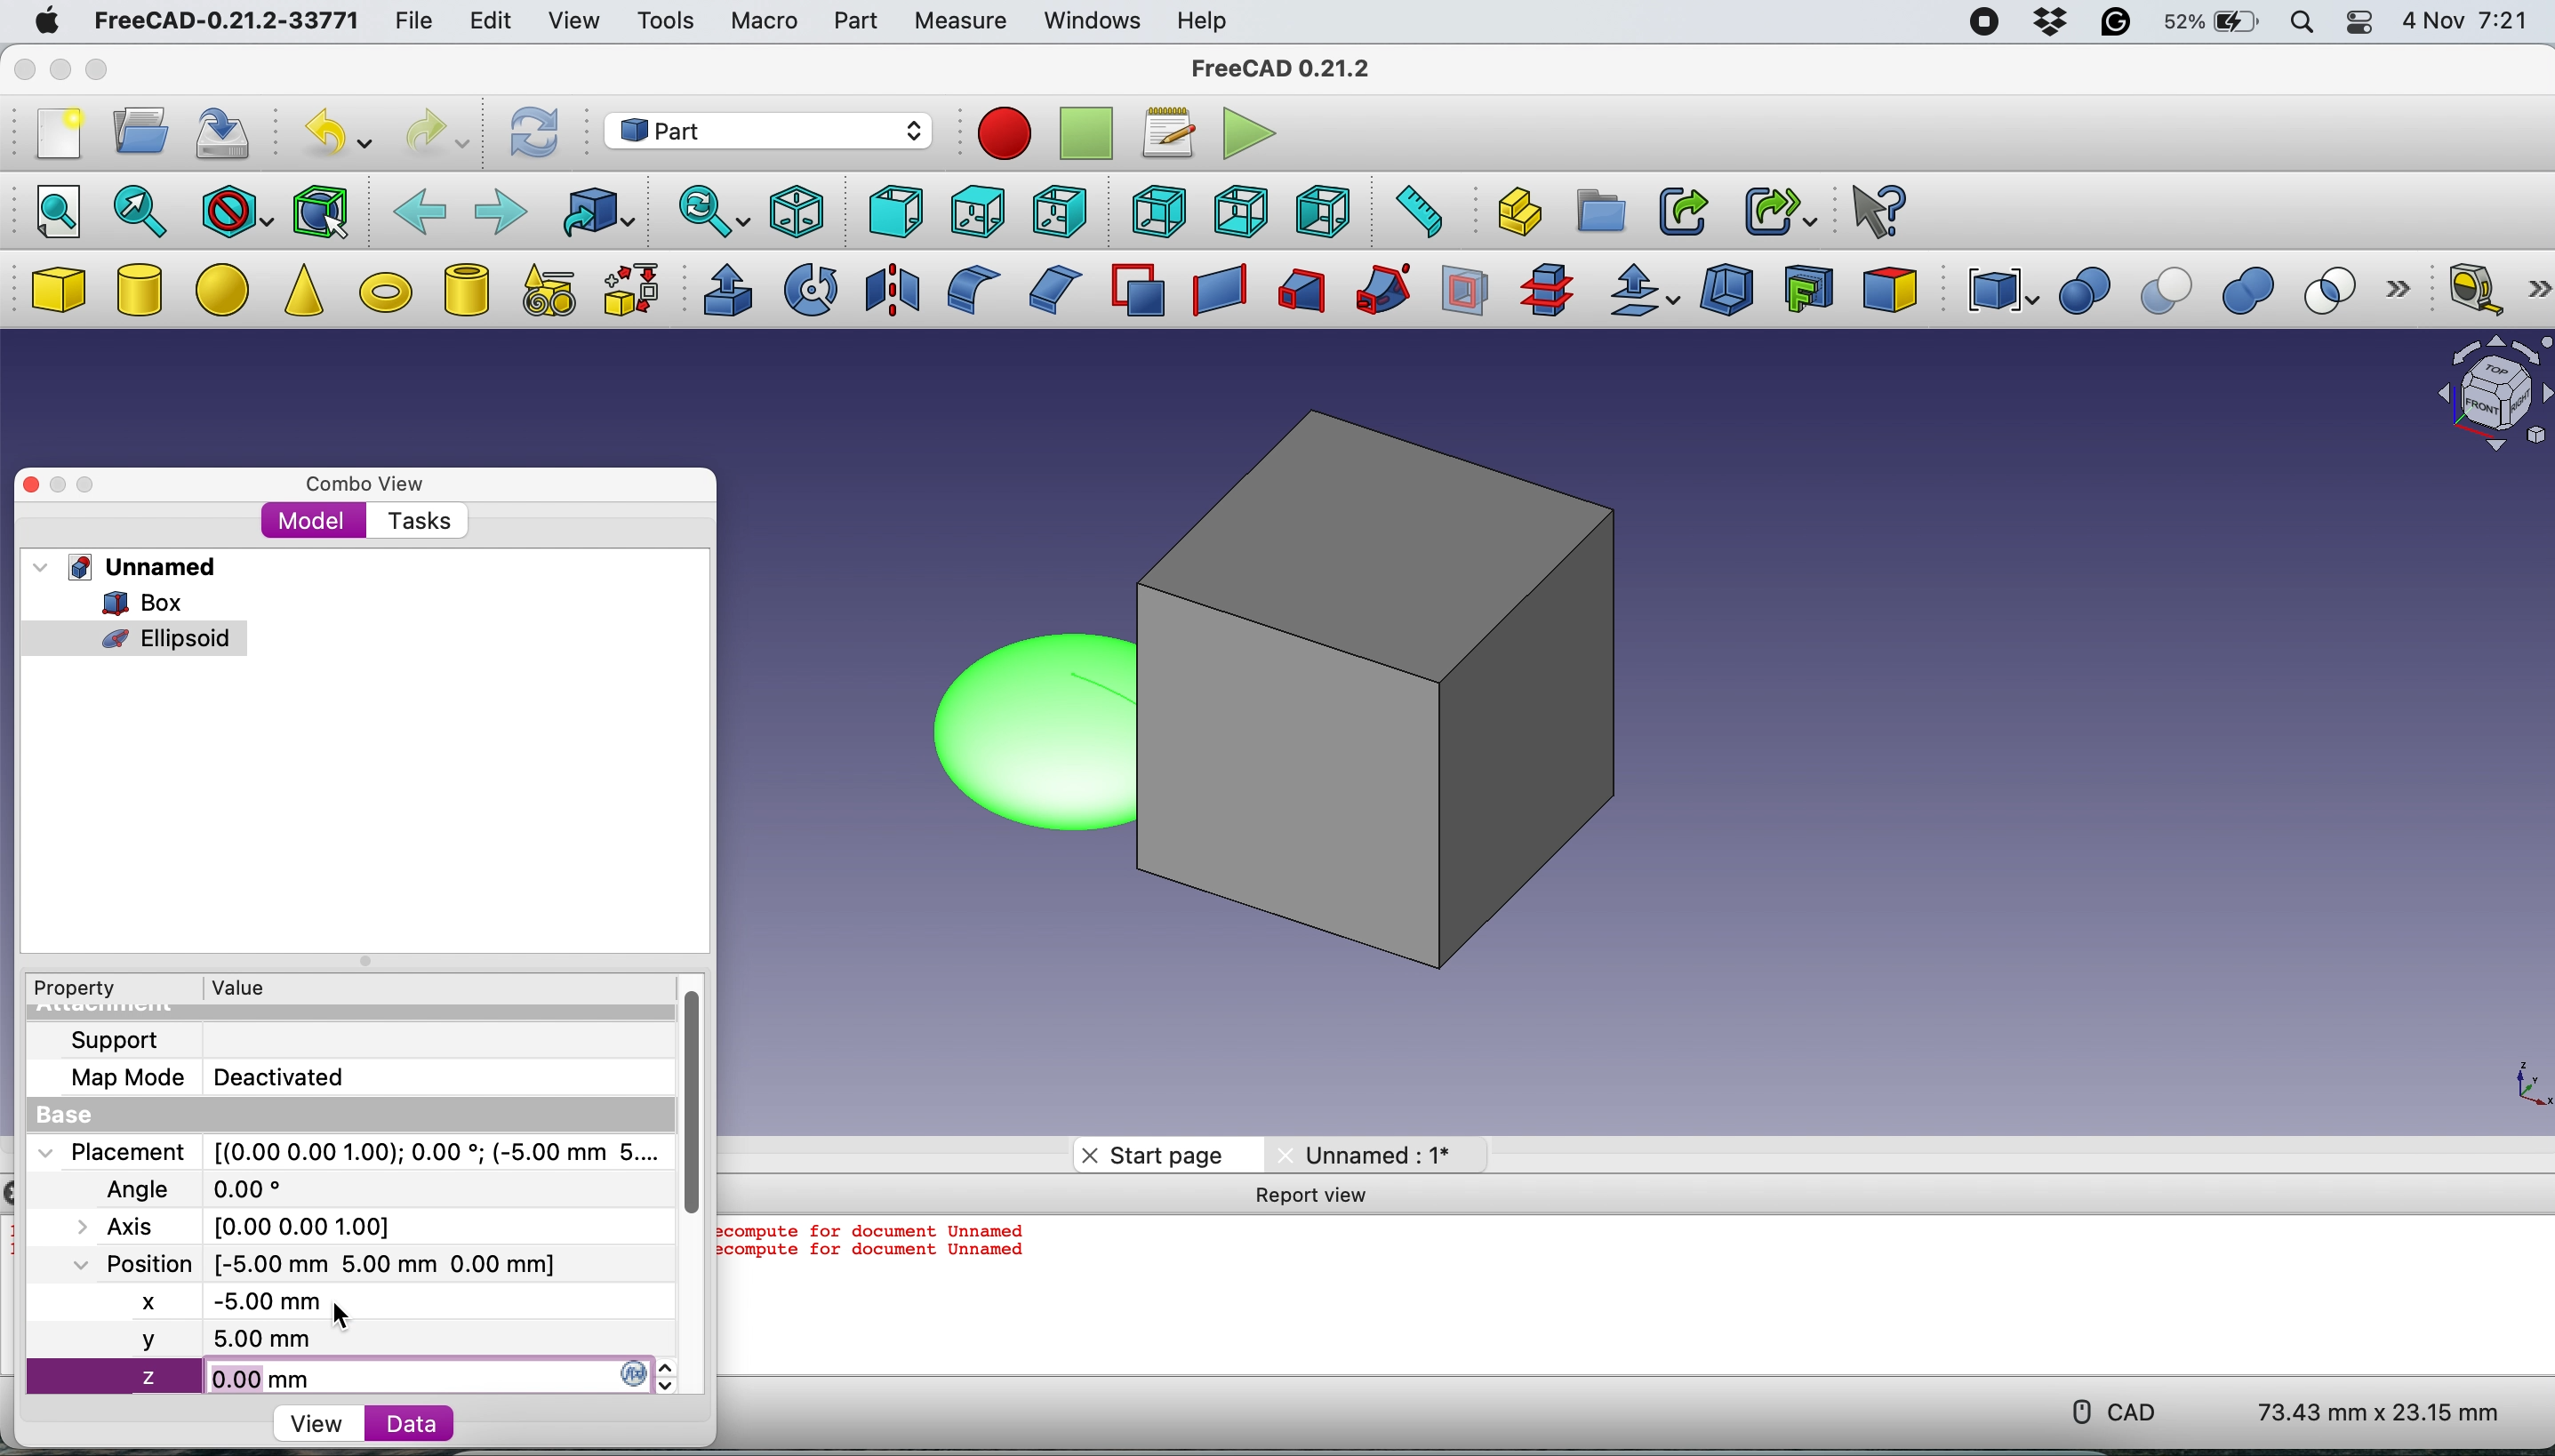  Describe the element at coordinates (2300, 25) in the screenshot. I see `spotlight search` at that location.